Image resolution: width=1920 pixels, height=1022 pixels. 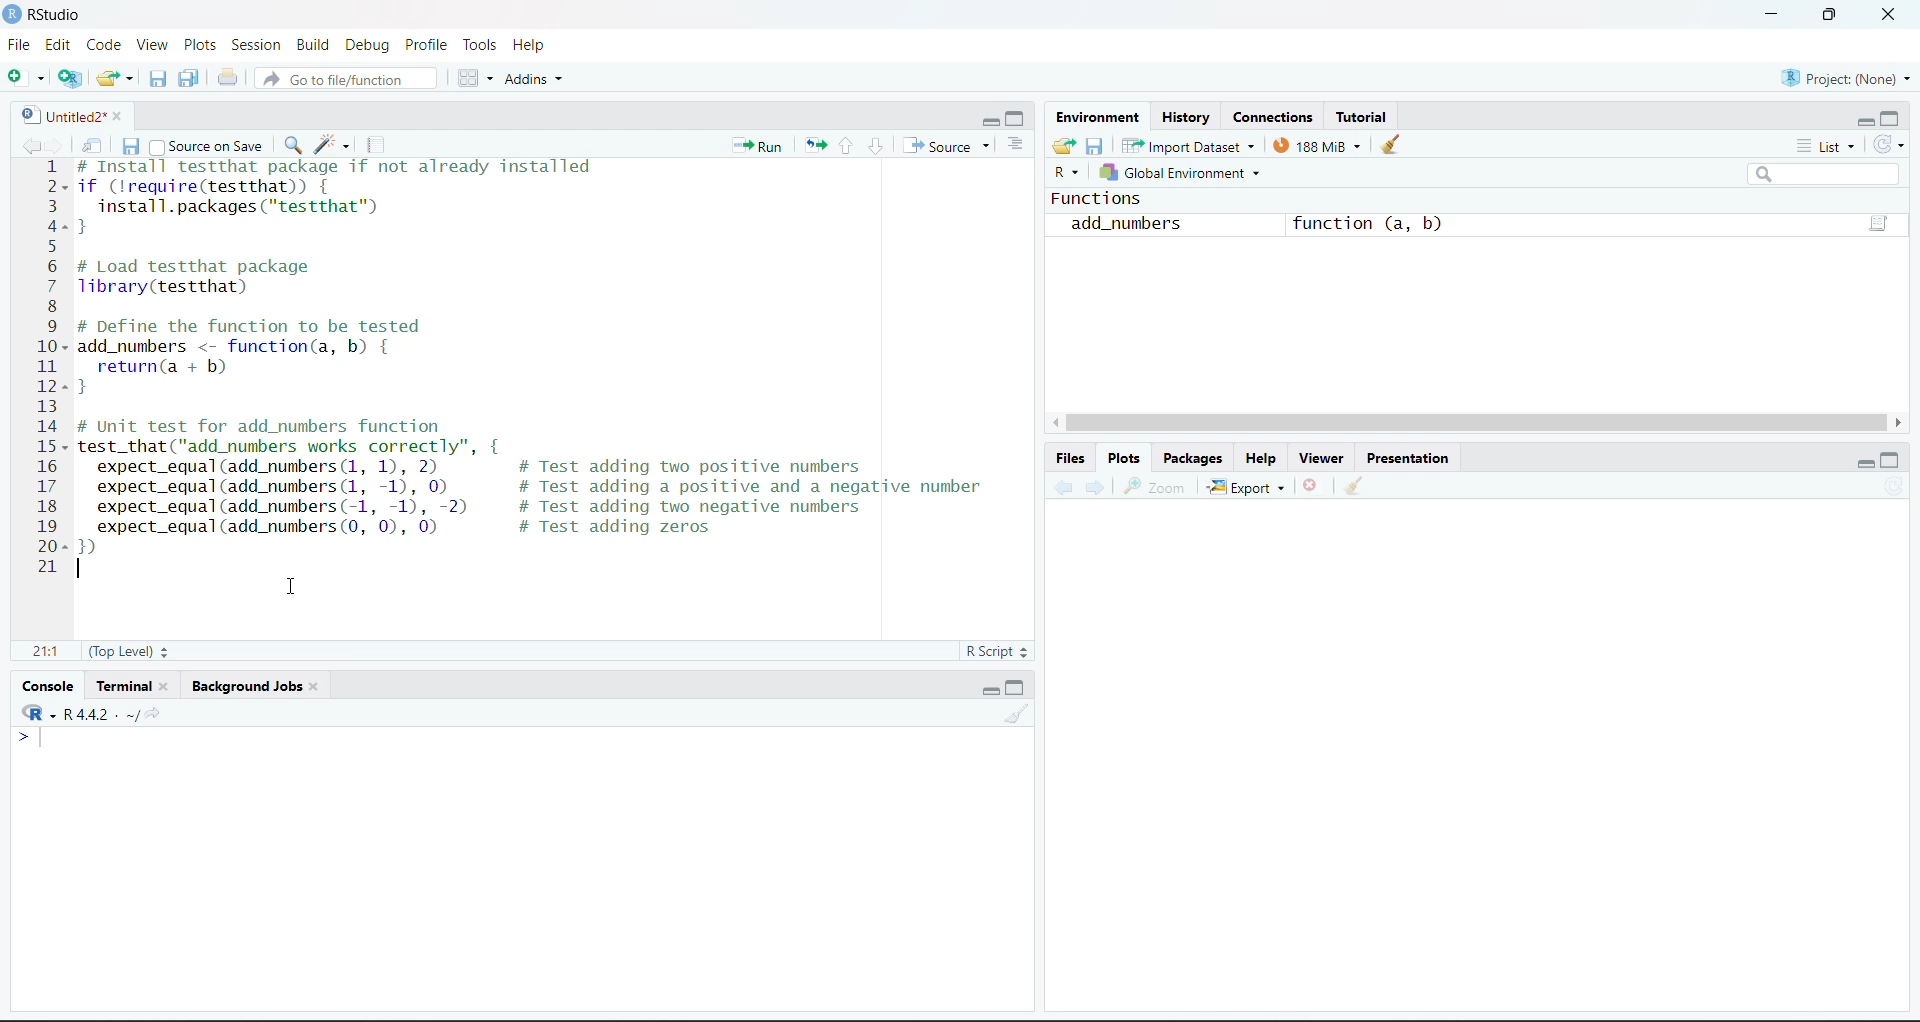 What do you see at coordinates (1019, 118) in the screenshot?
I see `maximize` at bounding box center [1019, 118].